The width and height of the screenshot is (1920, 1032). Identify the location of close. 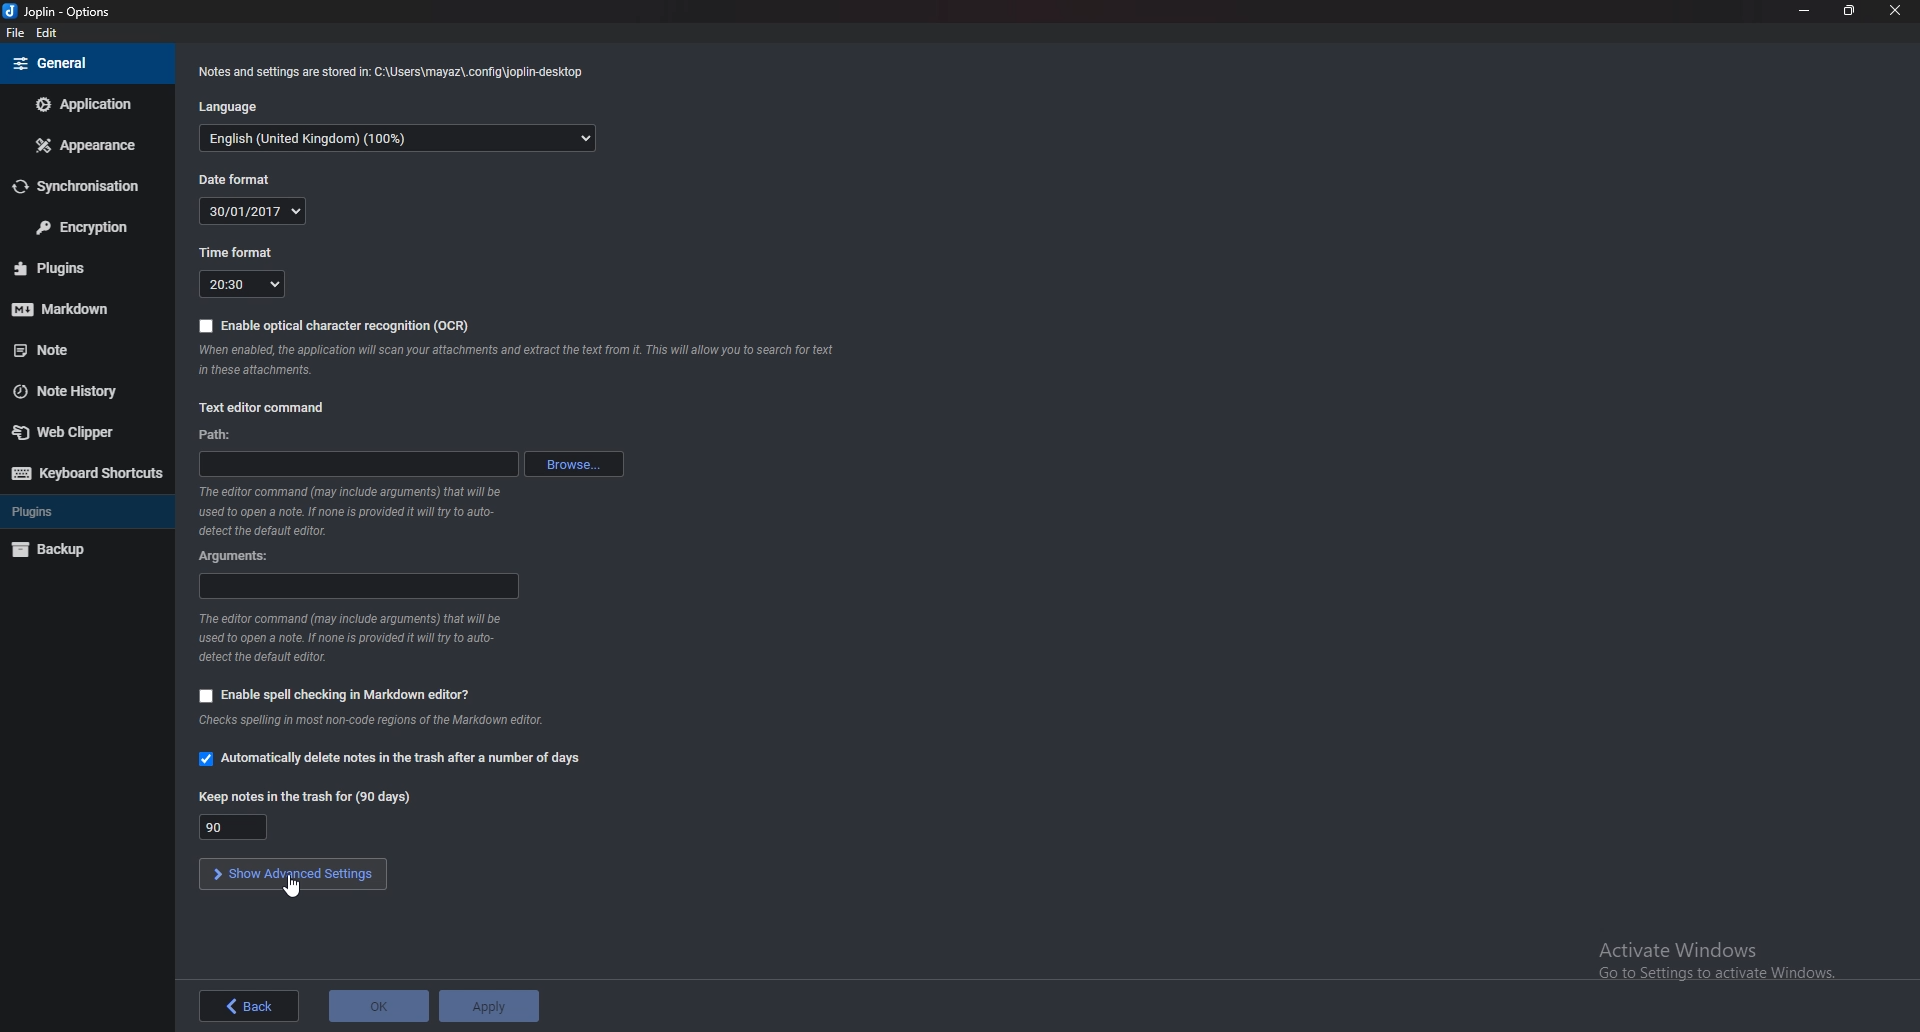
(1888, 13).